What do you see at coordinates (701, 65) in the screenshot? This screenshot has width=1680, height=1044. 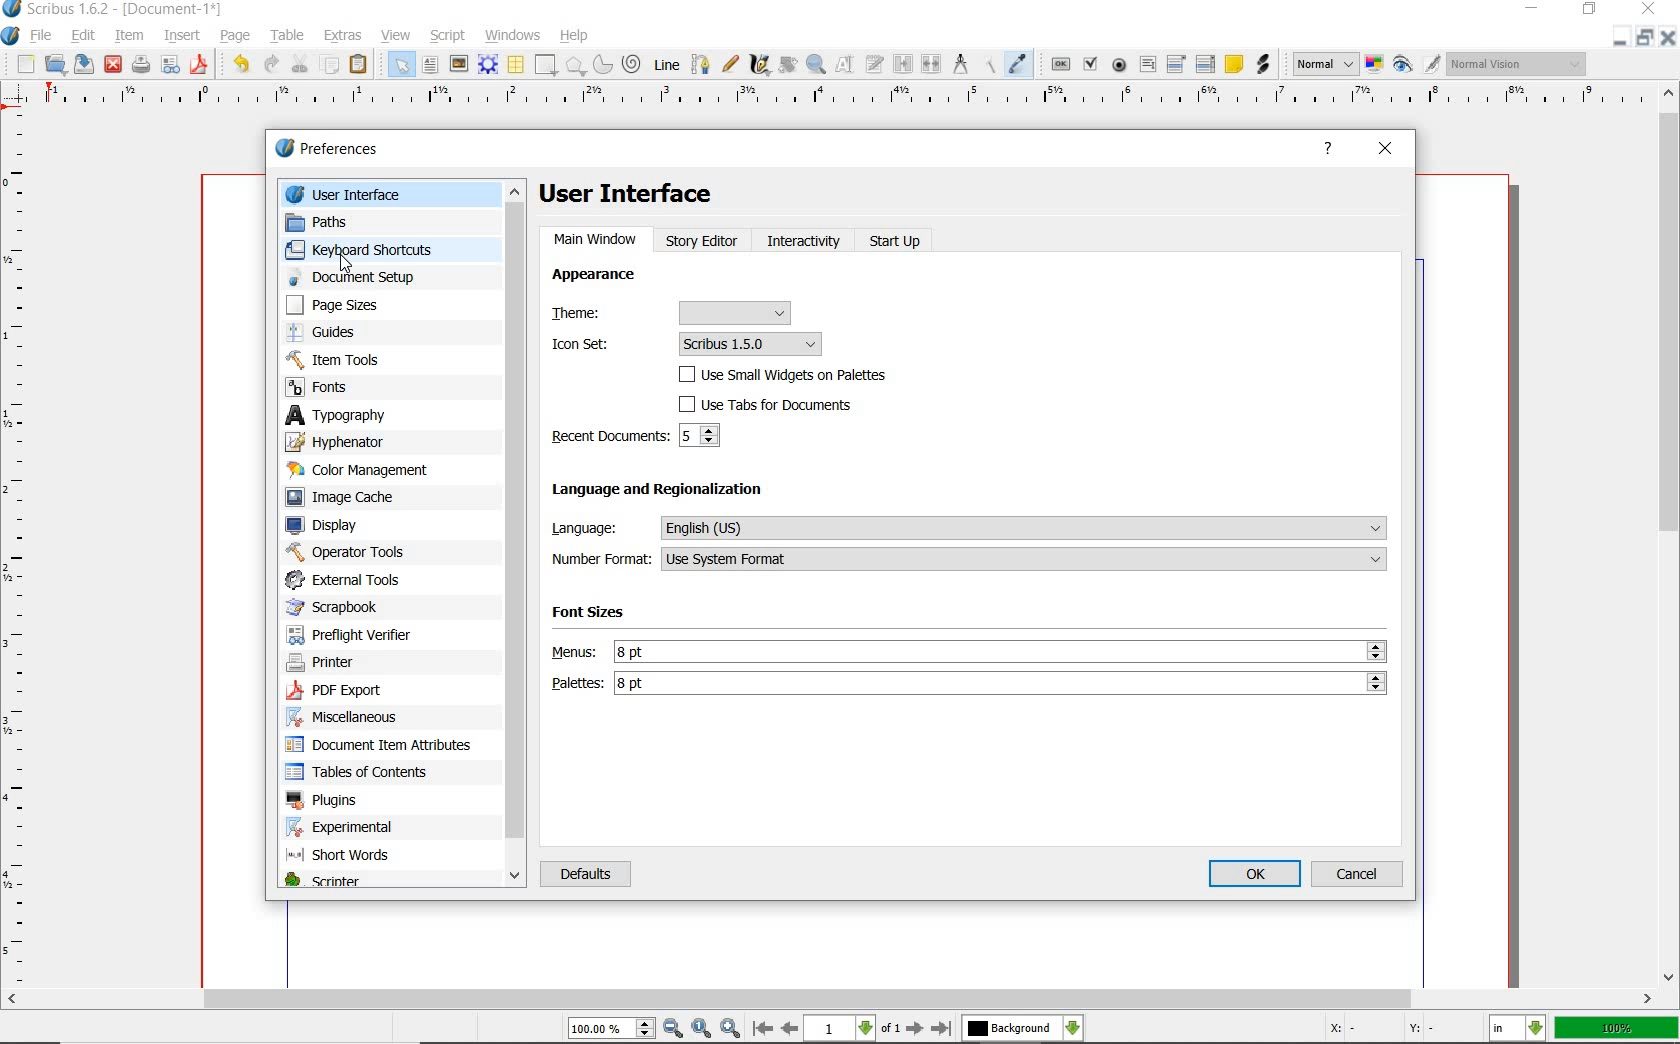 I see `Bezier curve` at bounding box center [701, 65].